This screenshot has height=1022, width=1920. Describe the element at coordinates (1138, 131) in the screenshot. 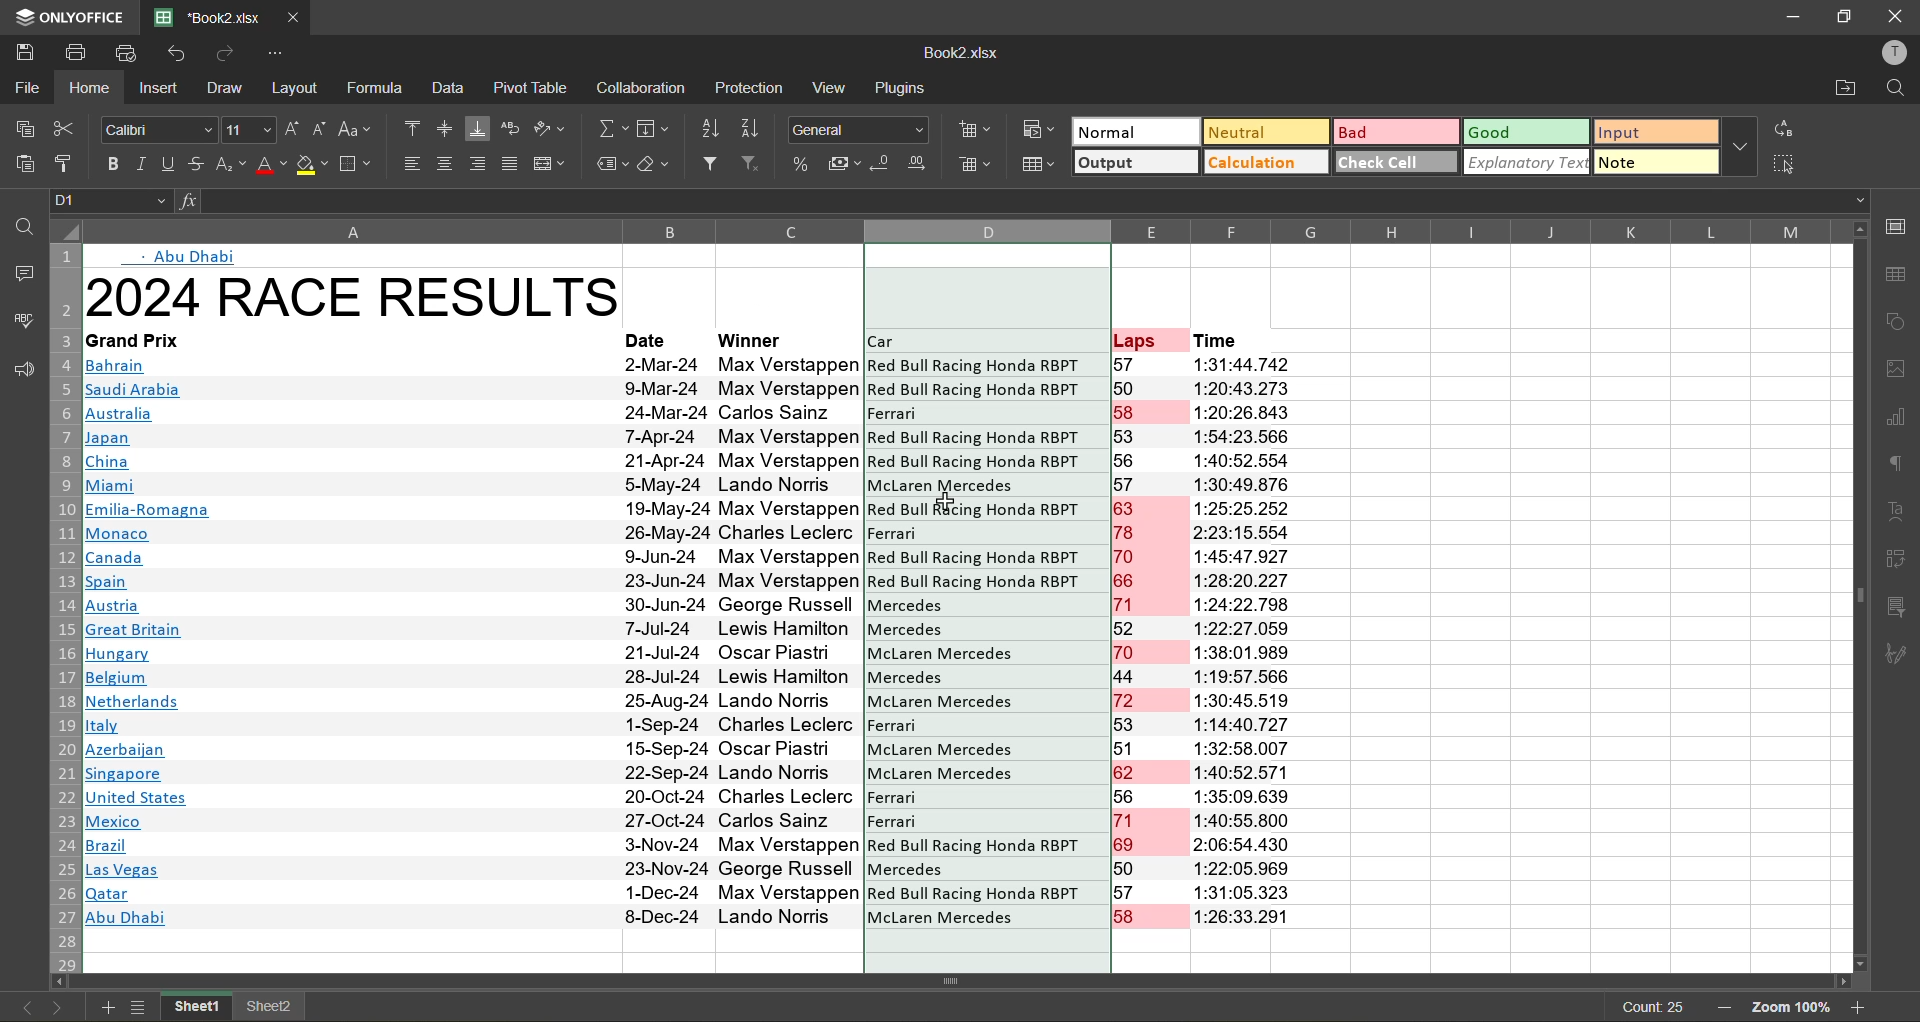

I see `normal` at that location.